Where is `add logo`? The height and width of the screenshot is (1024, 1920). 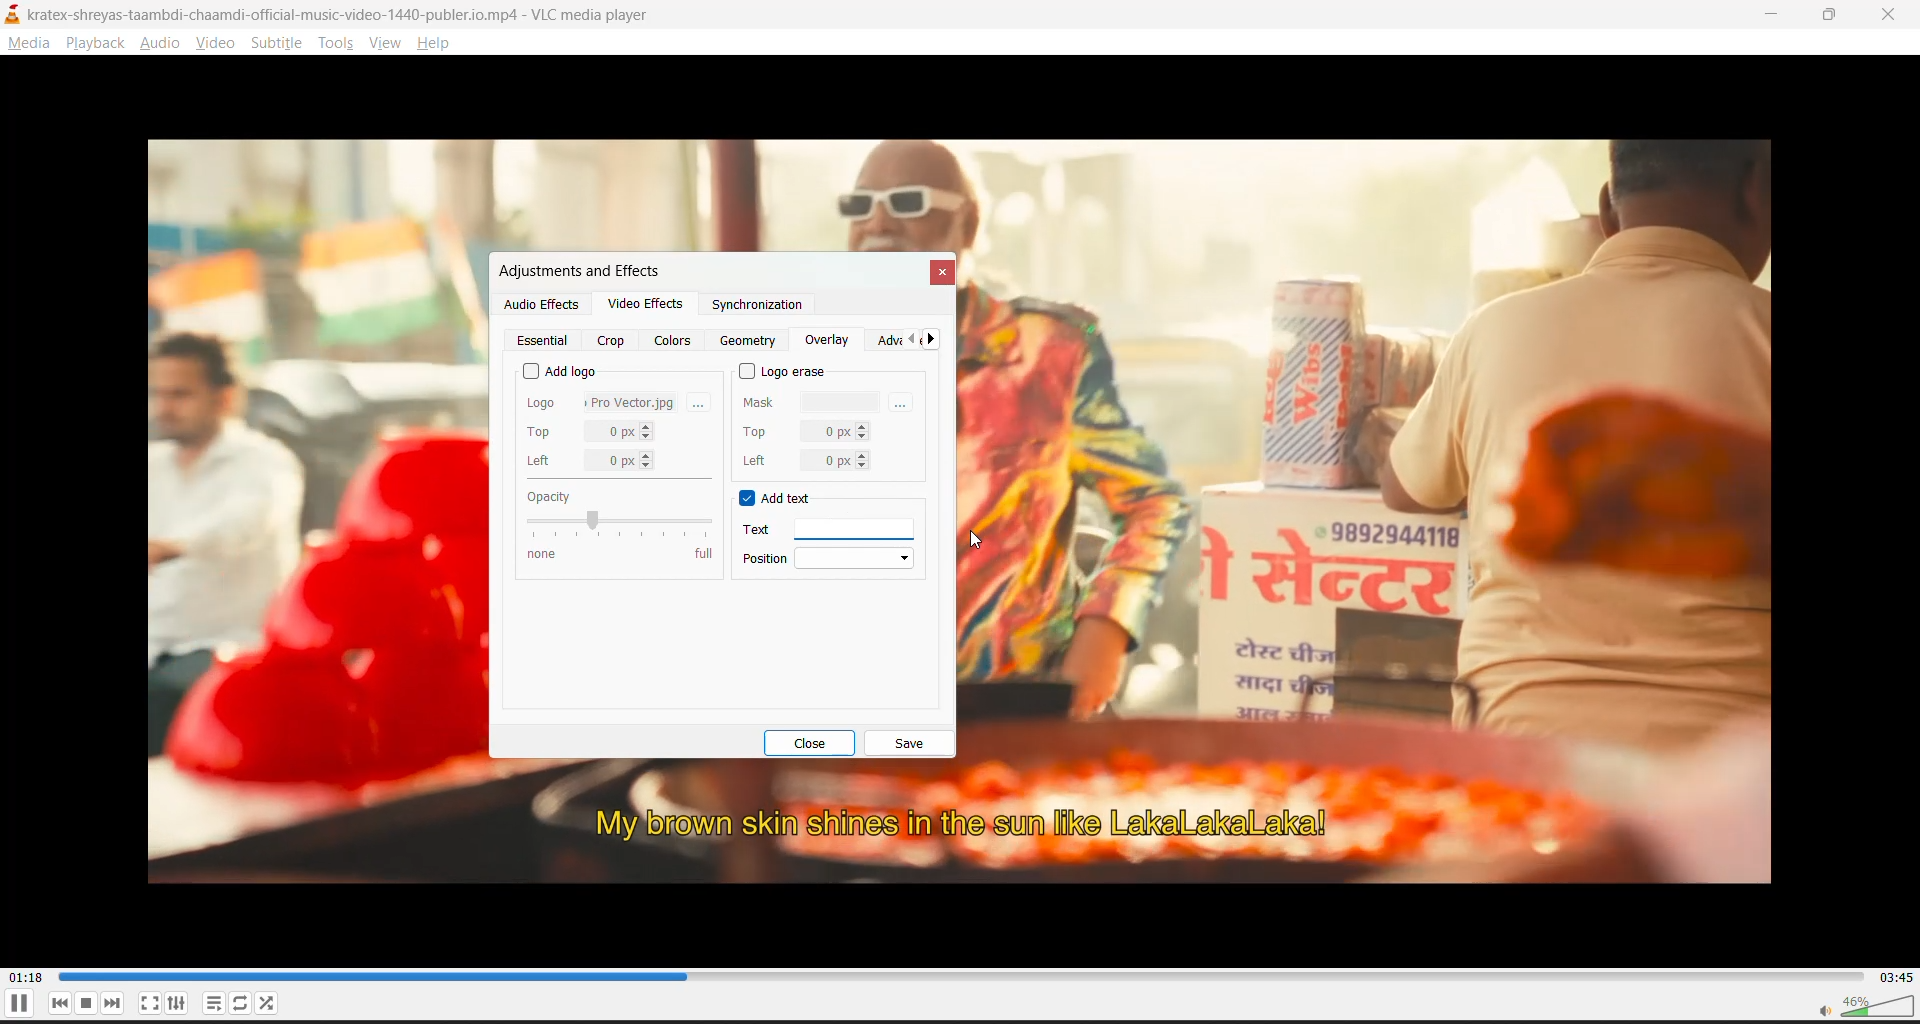
add logo is located at coordinates (560, 368).